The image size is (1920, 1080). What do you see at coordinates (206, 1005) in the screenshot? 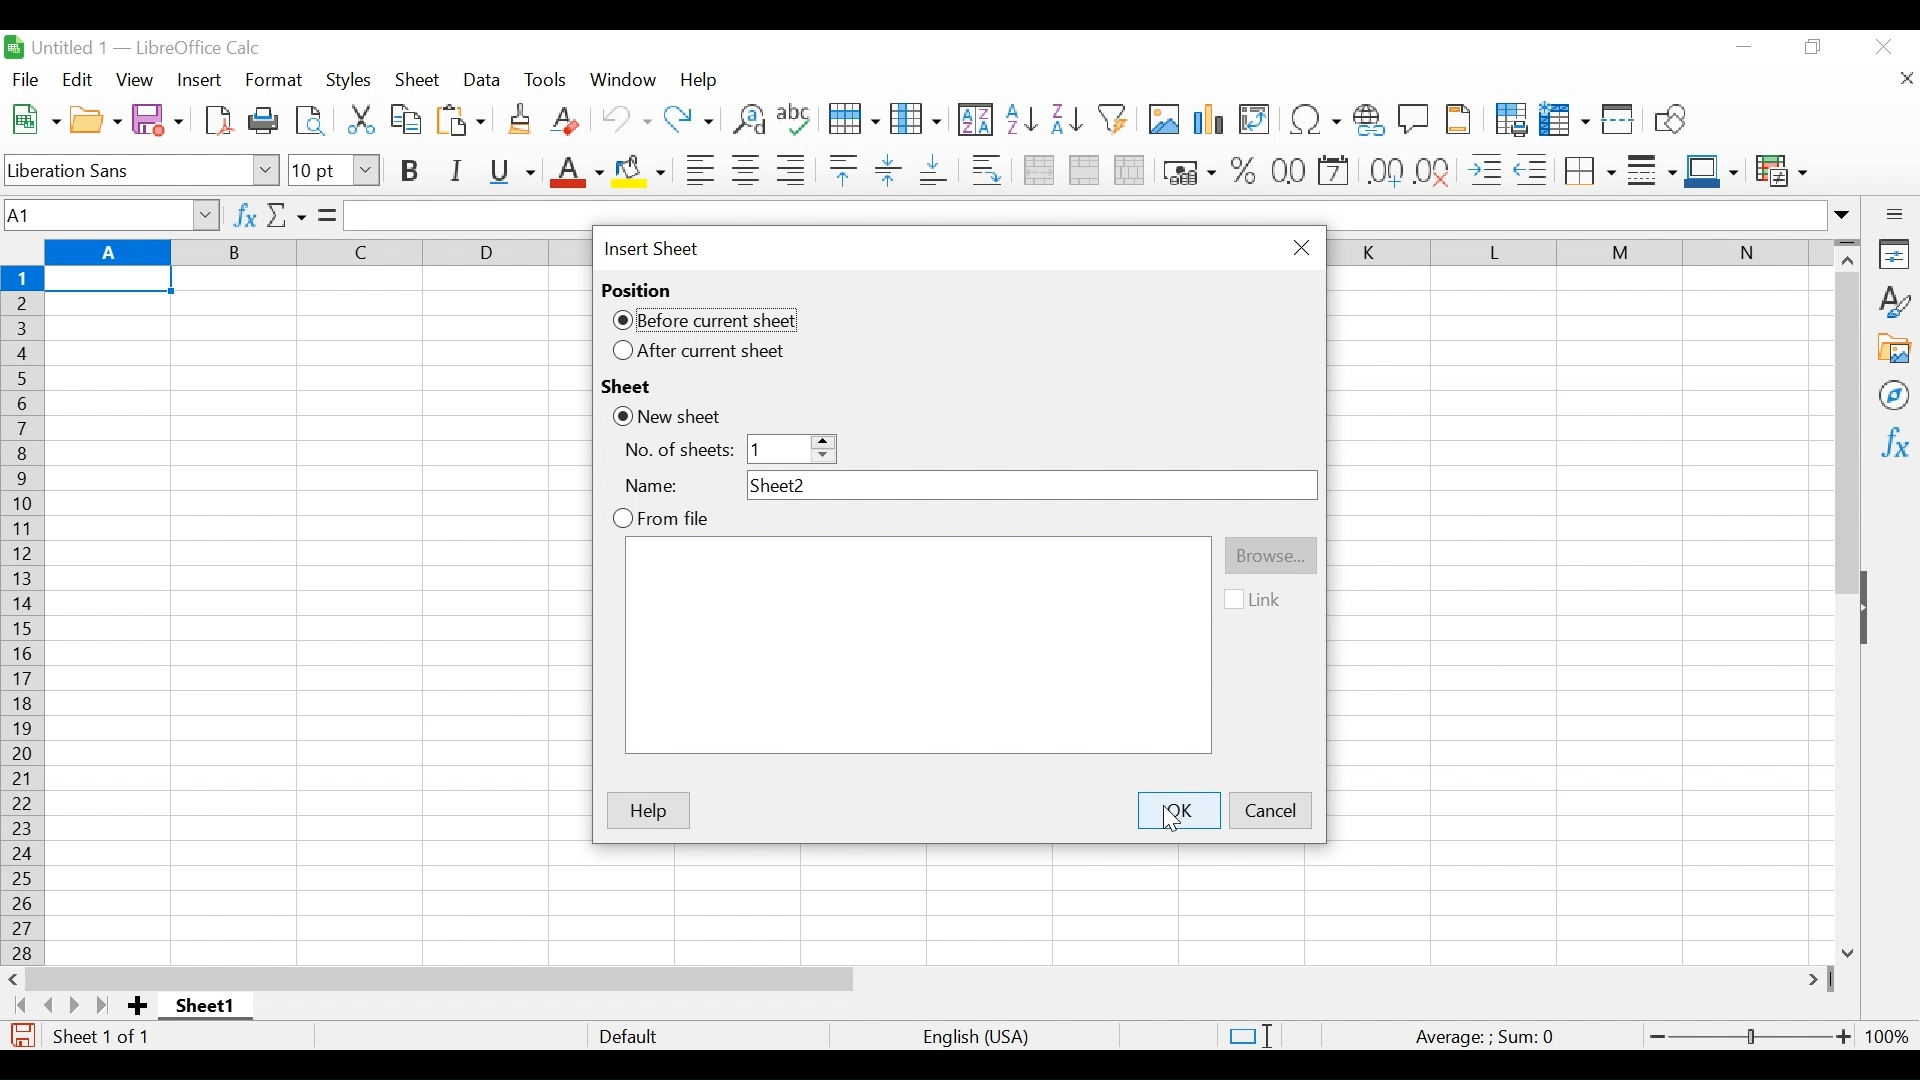
I see `Sheet name` at bounding box center [206, 1005].